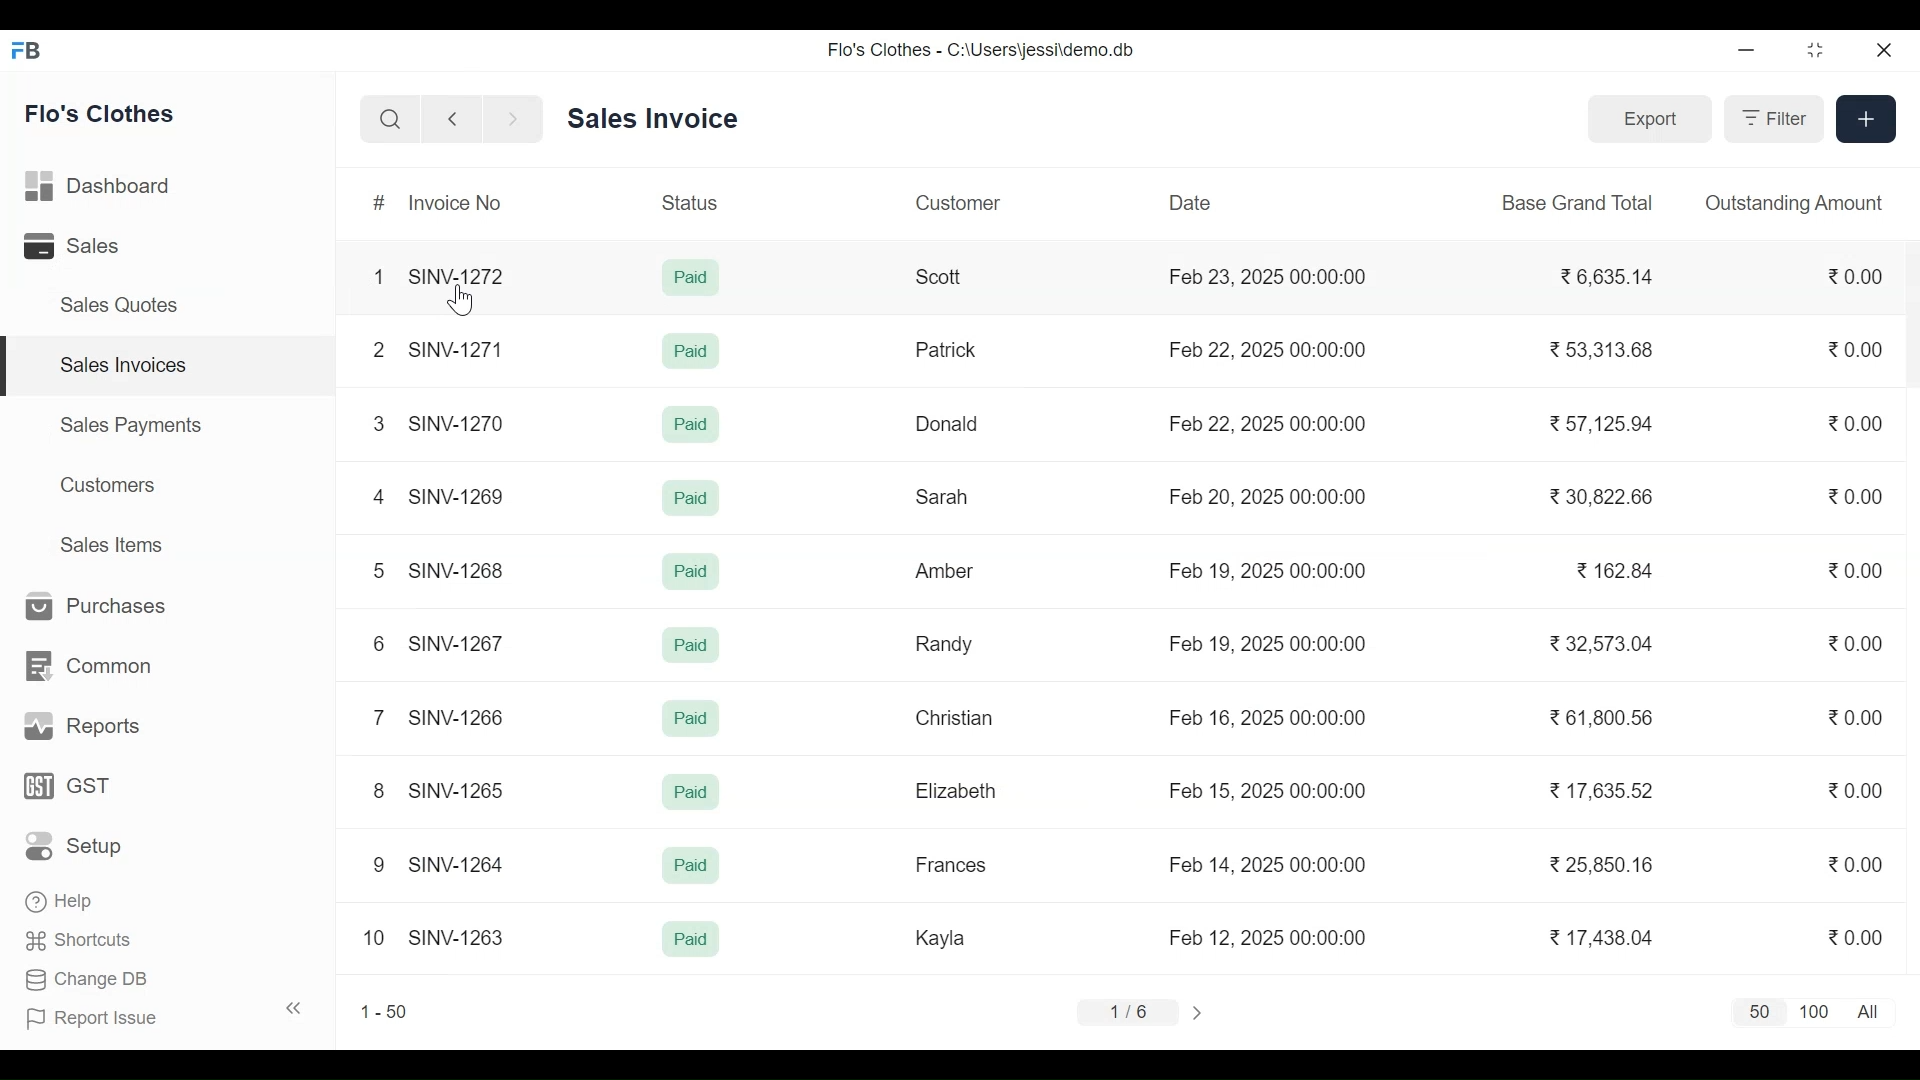  I want to click on Status, so click(693, 202).